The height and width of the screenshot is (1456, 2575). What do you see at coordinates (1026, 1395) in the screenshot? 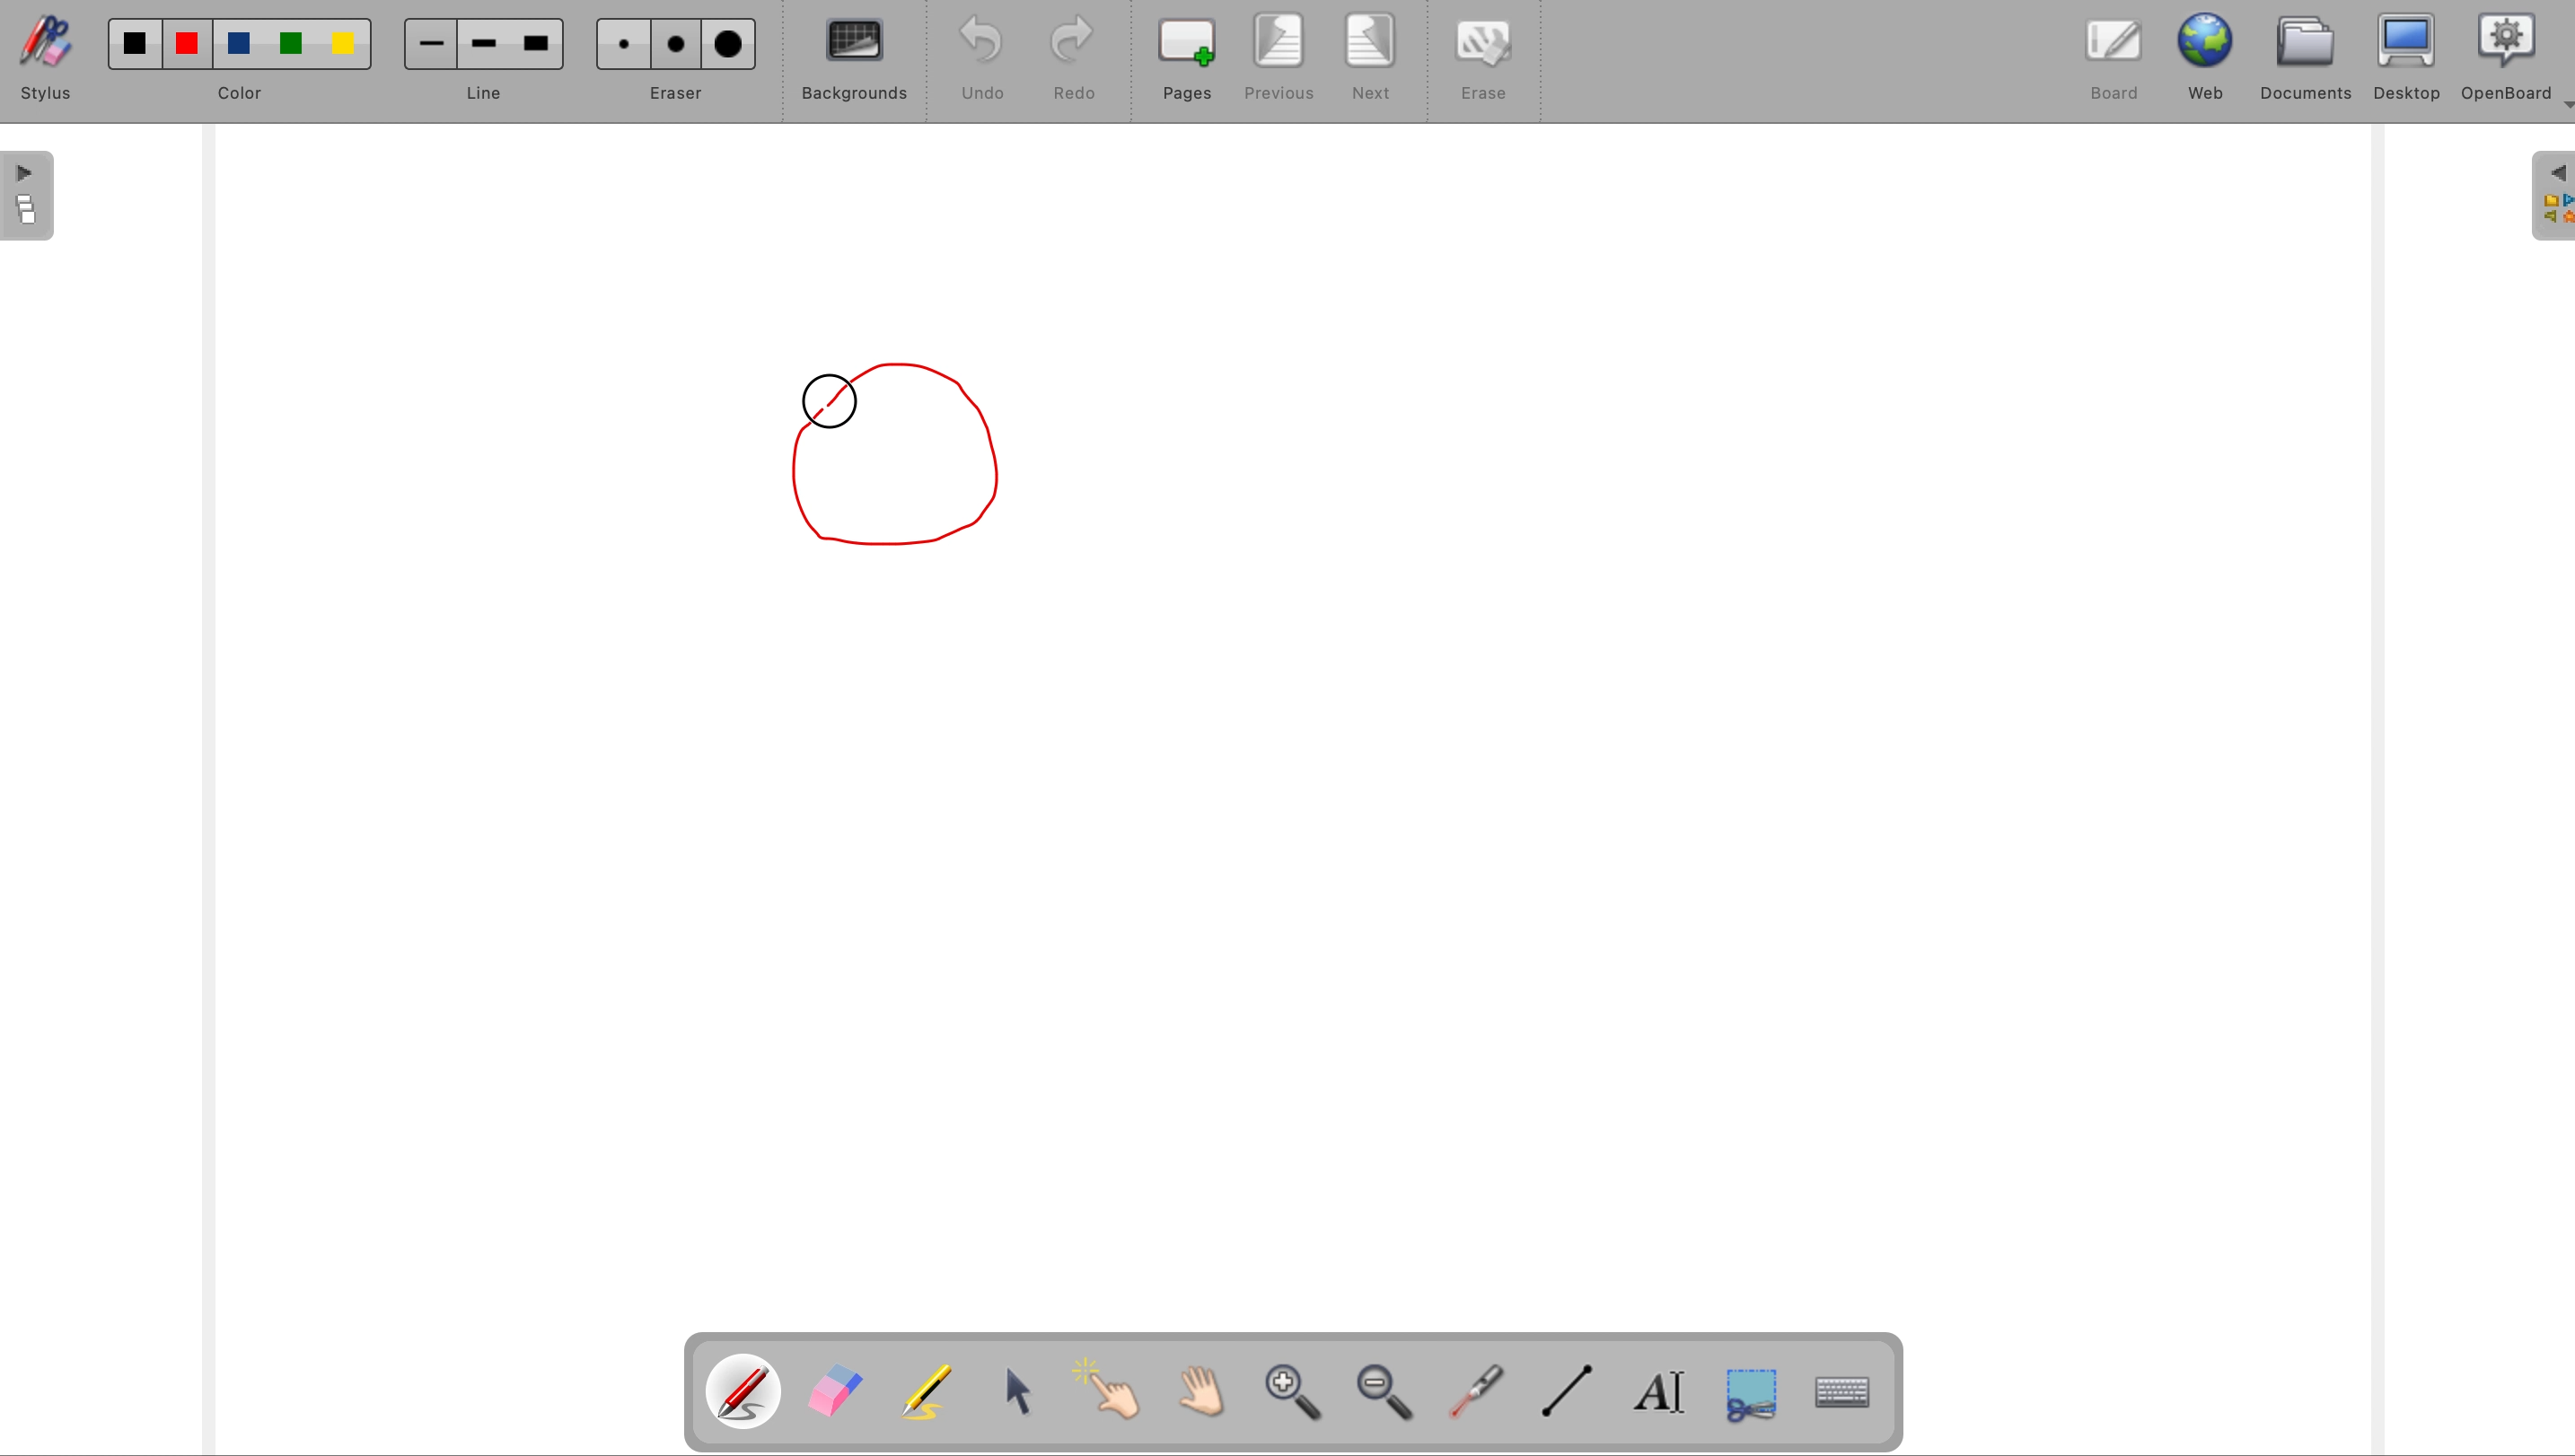
I see `select and modify` at bounding box center [1026, 1395].